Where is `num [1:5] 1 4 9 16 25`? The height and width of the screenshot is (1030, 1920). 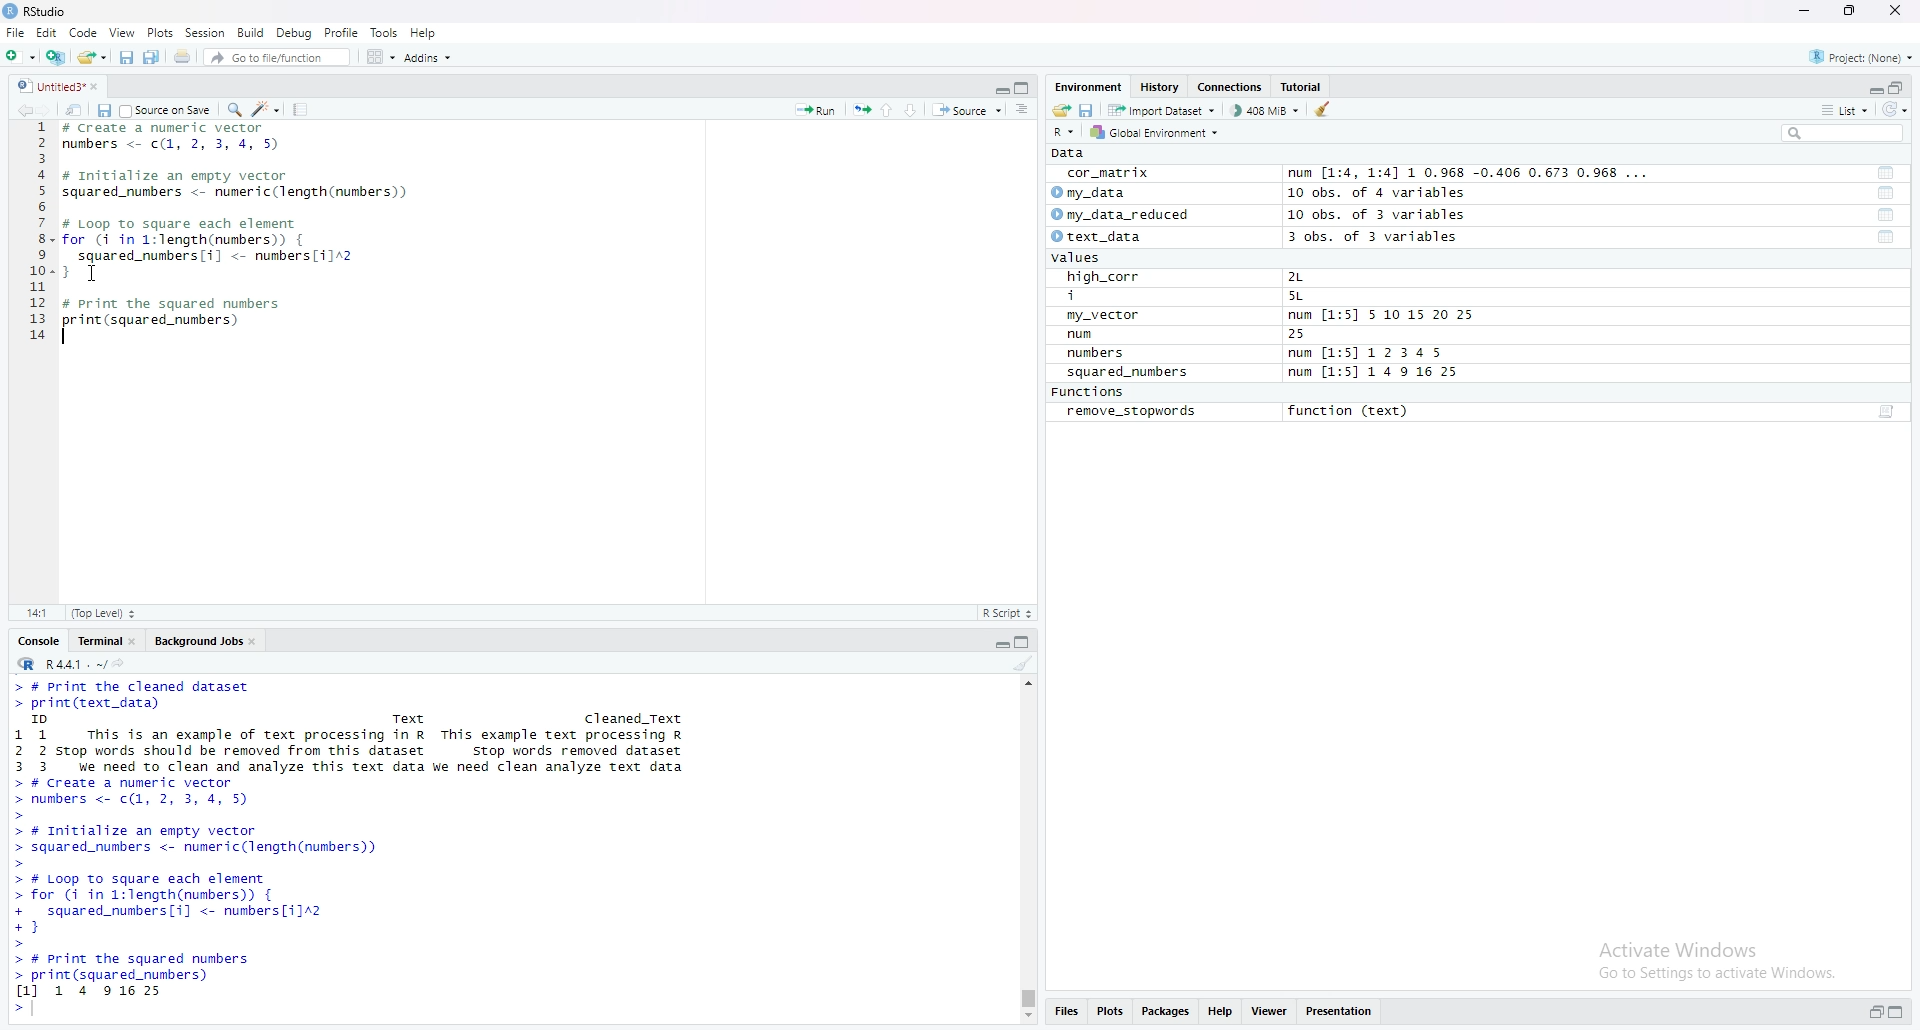
num [1:5] 1 4 9 16 25 is located at coordinates (1375, 373).